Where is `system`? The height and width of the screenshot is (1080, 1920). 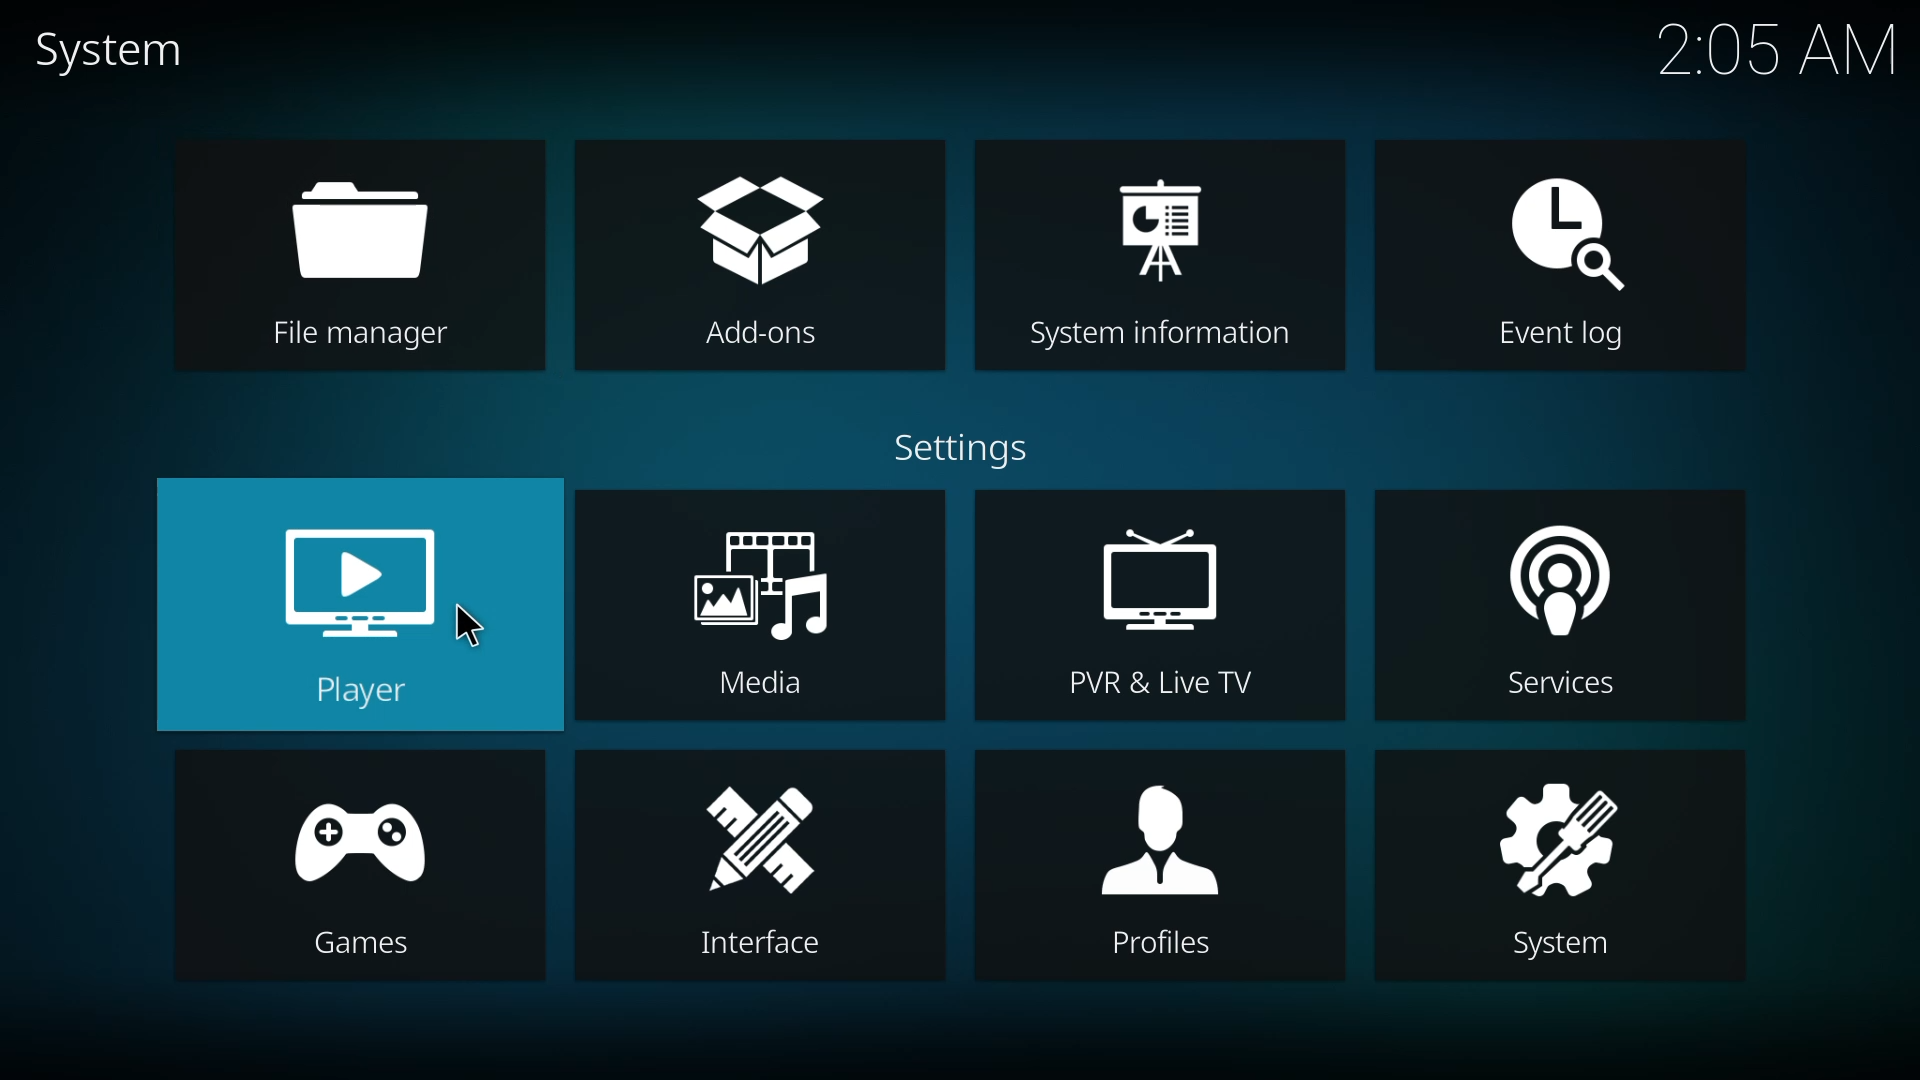
system is located at coordinates (122, 52).